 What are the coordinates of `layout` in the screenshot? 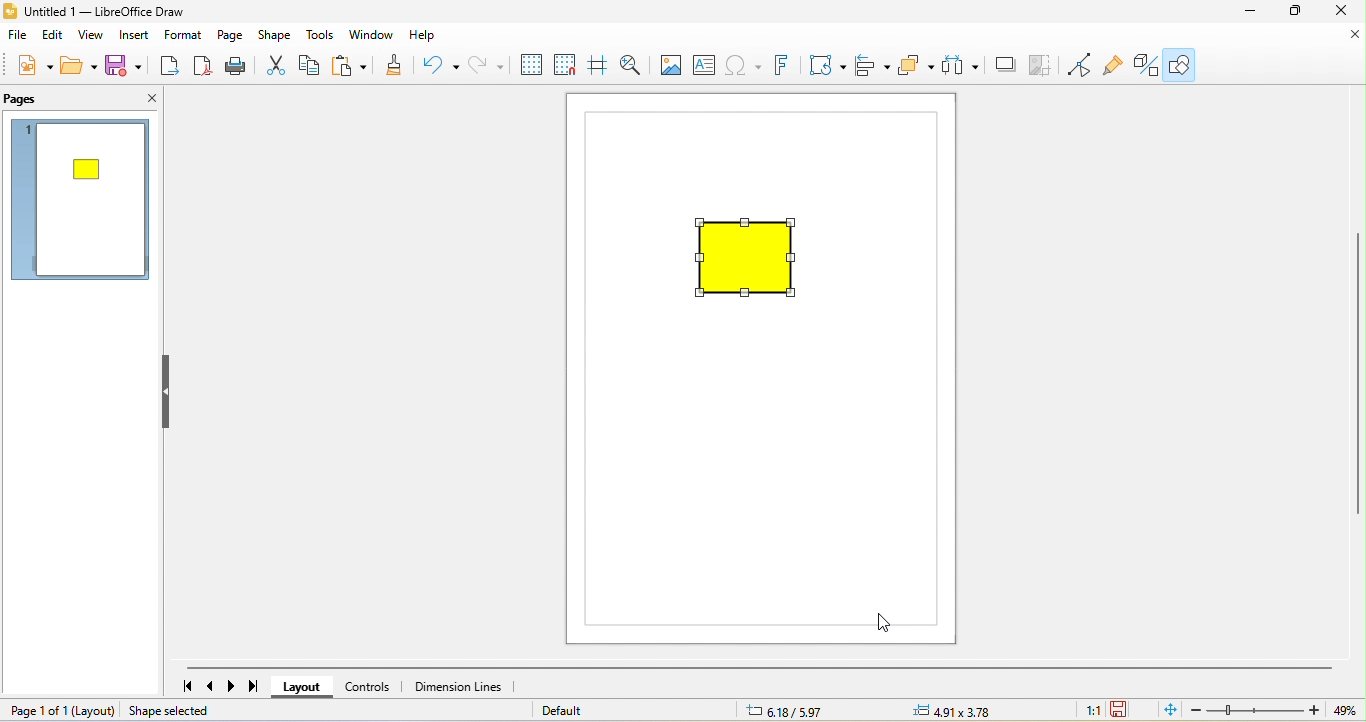 It's located at (94, 711).